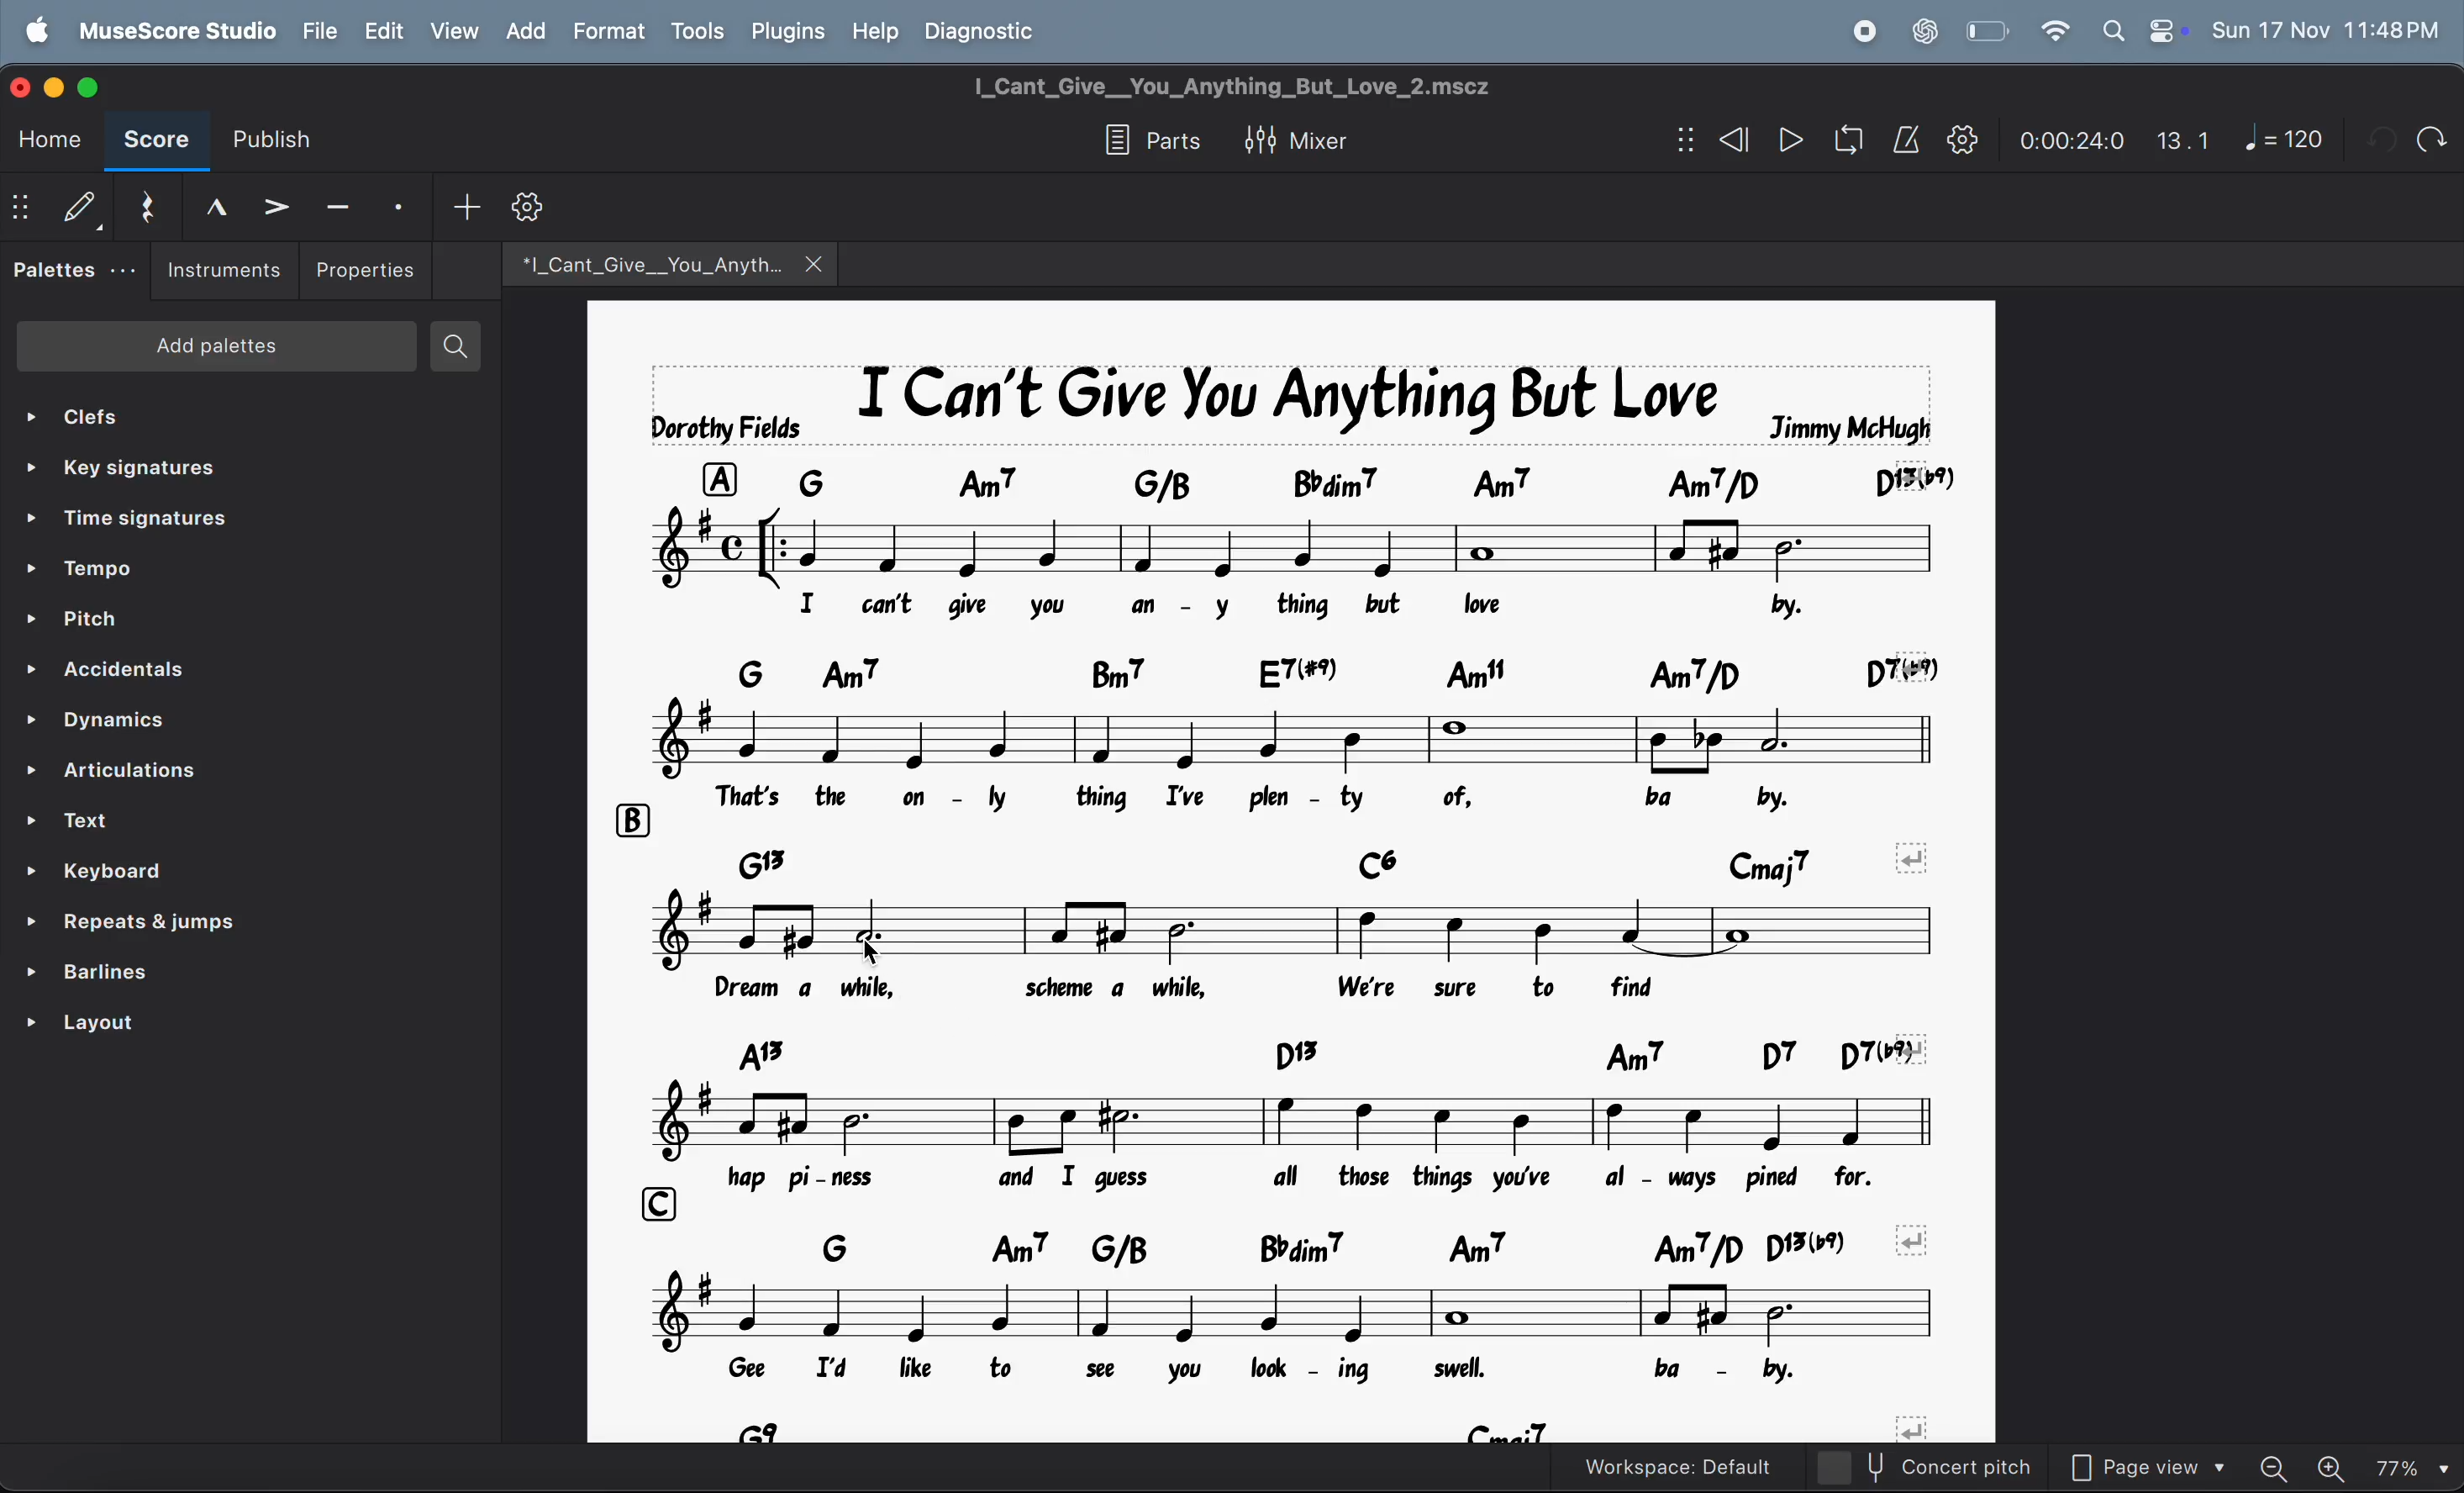  What do you see at coordinates (2351, 1468) in the screenshot?
I see `zoom in zoom out` at bounding box center [2351, 1468].